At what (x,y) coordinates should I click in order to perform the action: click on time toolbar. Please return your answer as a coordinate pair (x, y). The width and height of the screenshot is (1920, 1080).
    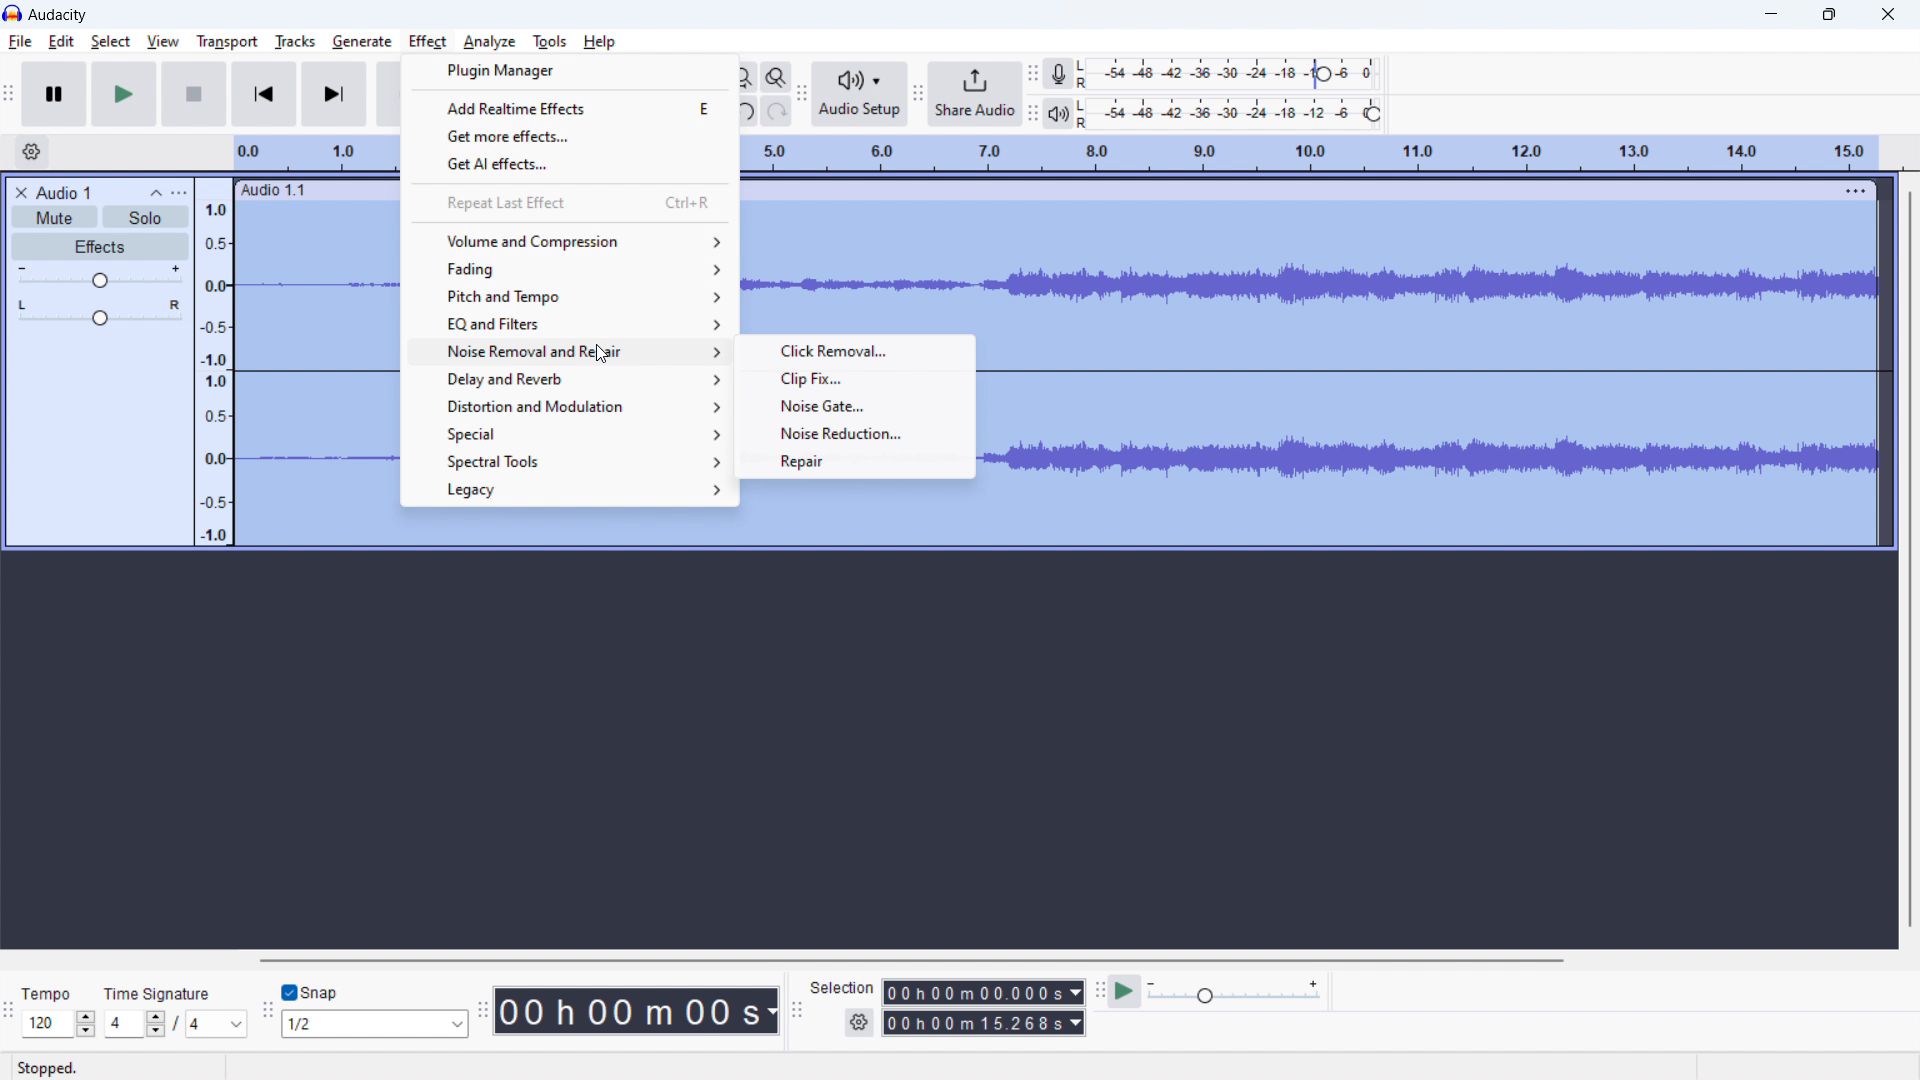
    Looking at the image, I should click on (483, 1007).